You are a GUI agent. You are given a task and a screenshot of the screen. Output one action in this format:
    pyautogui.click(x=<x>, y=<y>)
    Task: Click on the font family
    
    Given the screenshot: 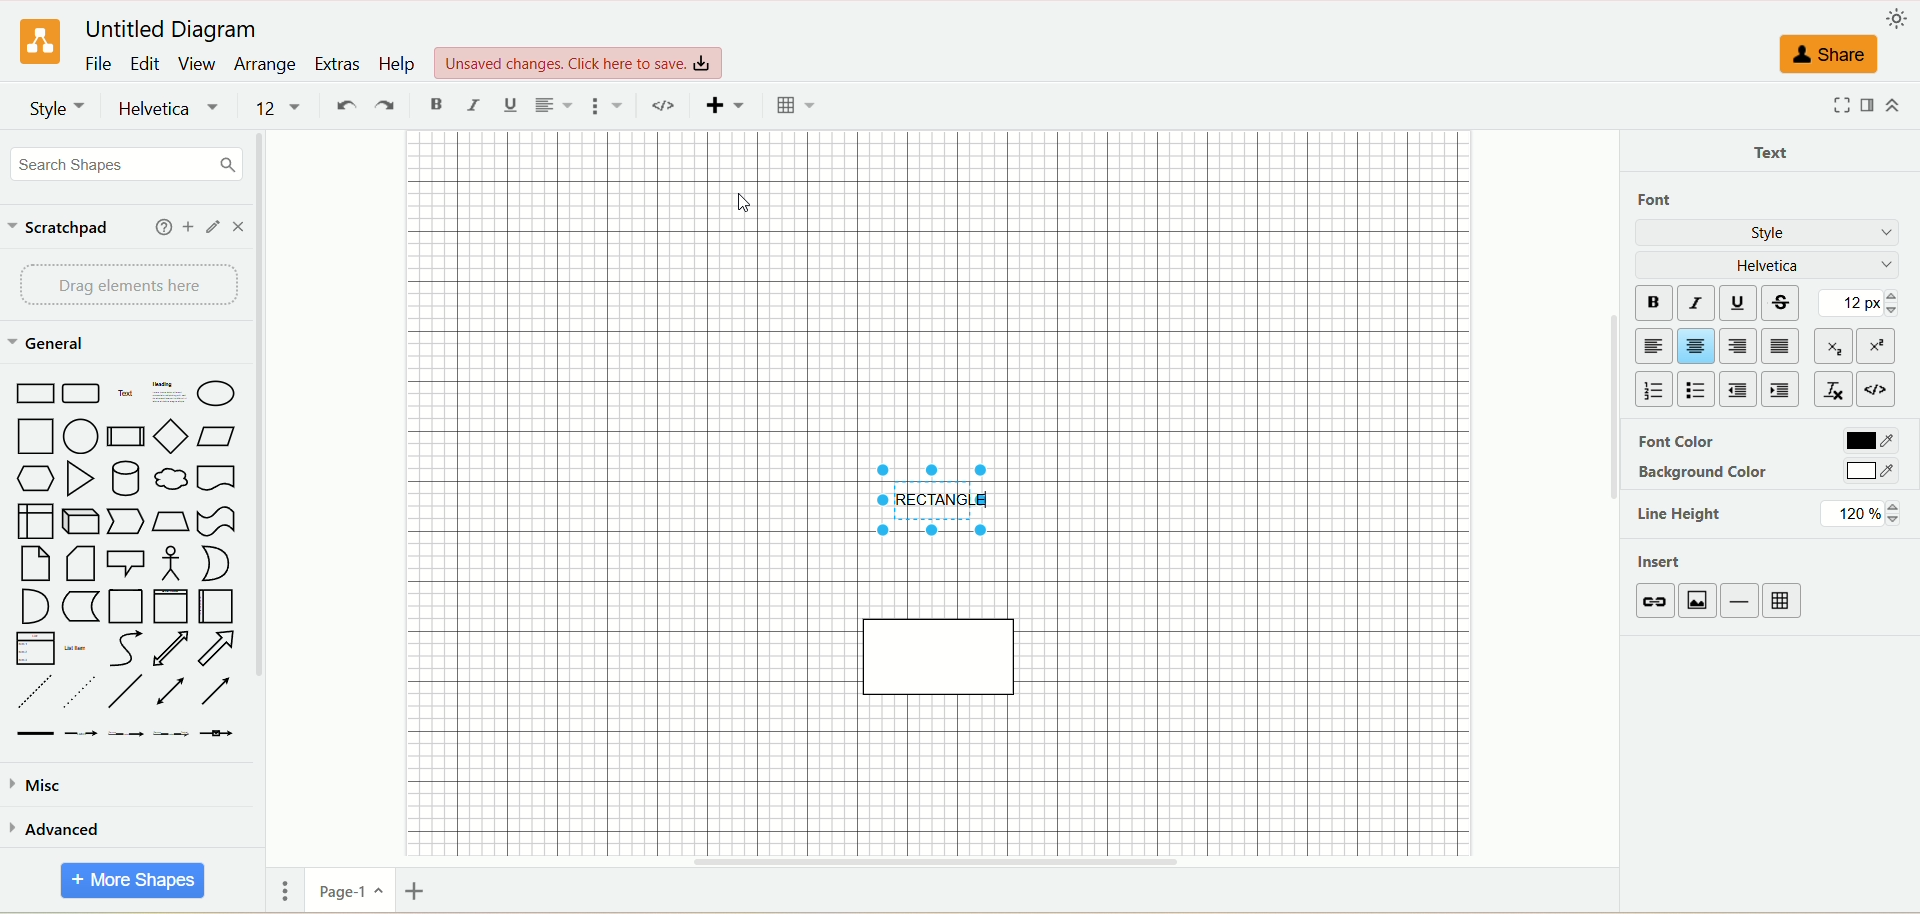 What is the action you would take?
    pyautogui.click(x=173, y=109)
    